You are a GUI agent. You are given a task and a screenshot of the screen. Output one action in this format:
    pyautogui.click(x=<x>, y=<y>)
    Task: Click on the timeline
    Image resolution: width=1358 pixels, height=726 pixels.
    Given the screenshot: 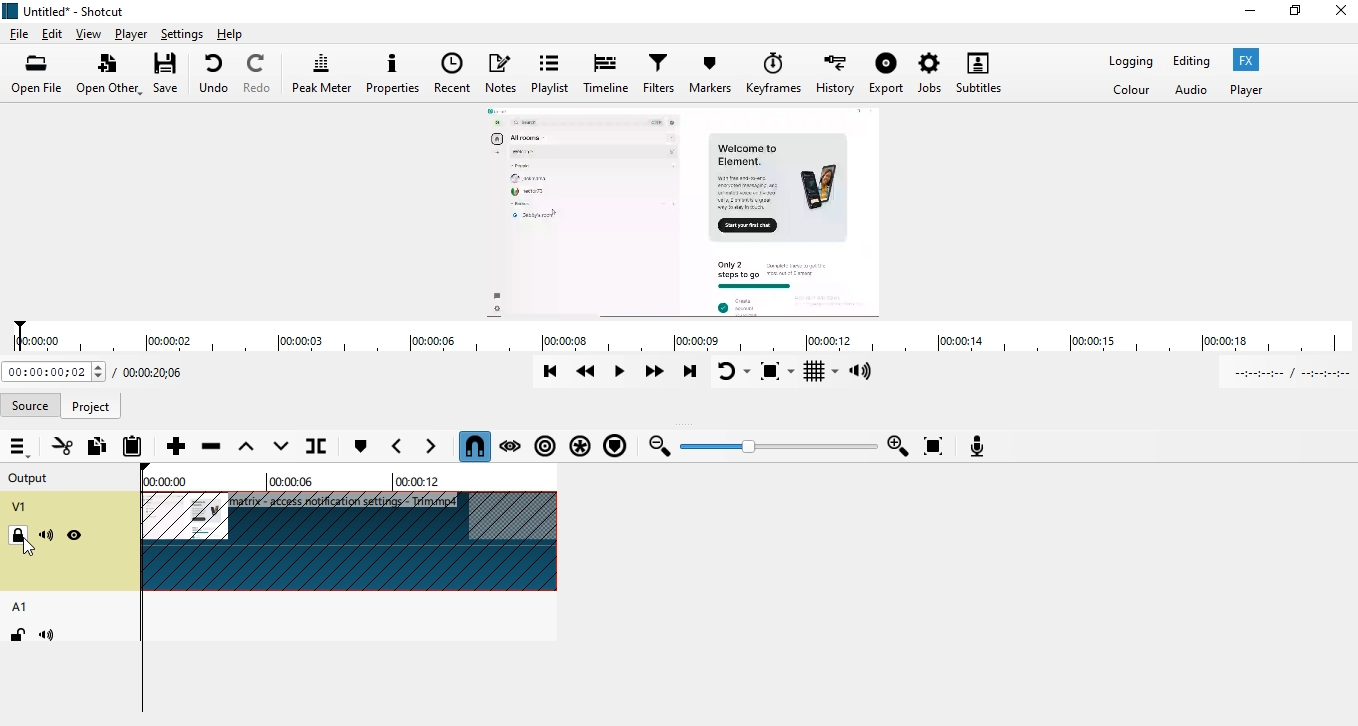 What is the action you would take?
    pyautogui.click(x=677, y=338)
    